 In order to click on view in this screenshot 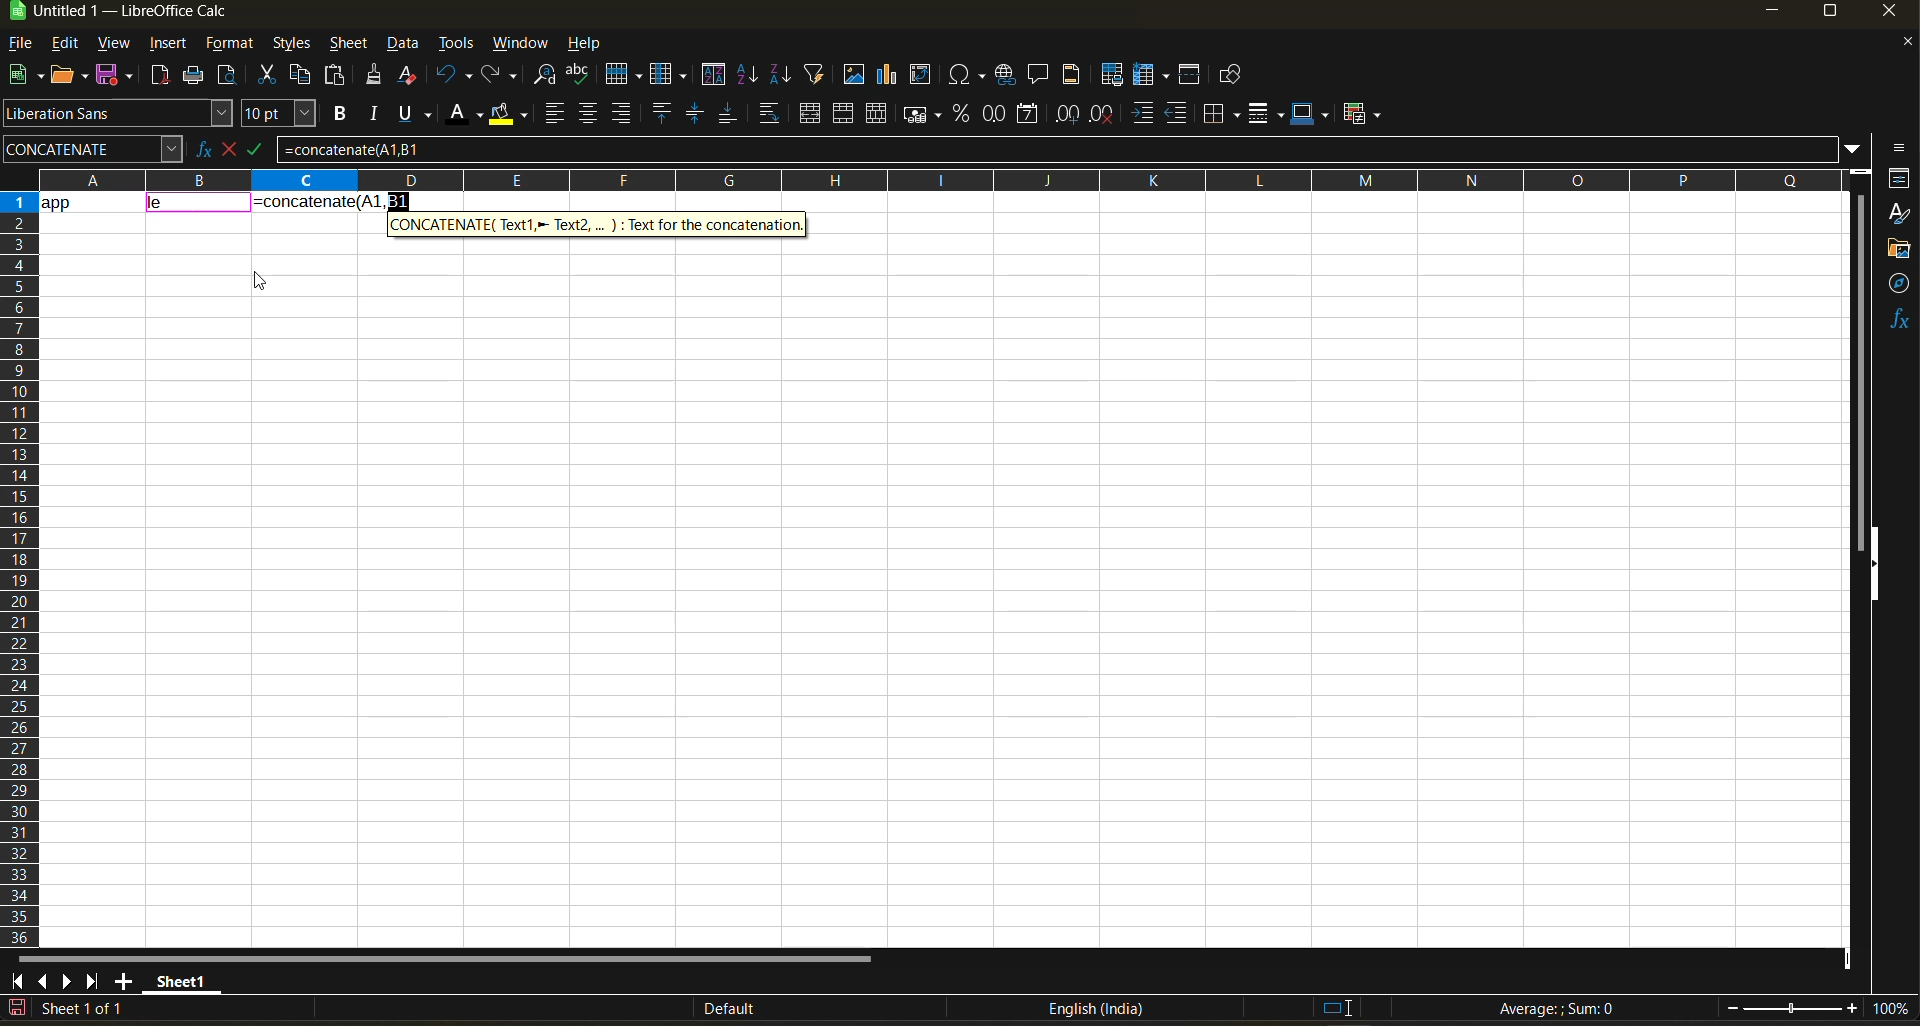, I will do `click(113, 44)`.